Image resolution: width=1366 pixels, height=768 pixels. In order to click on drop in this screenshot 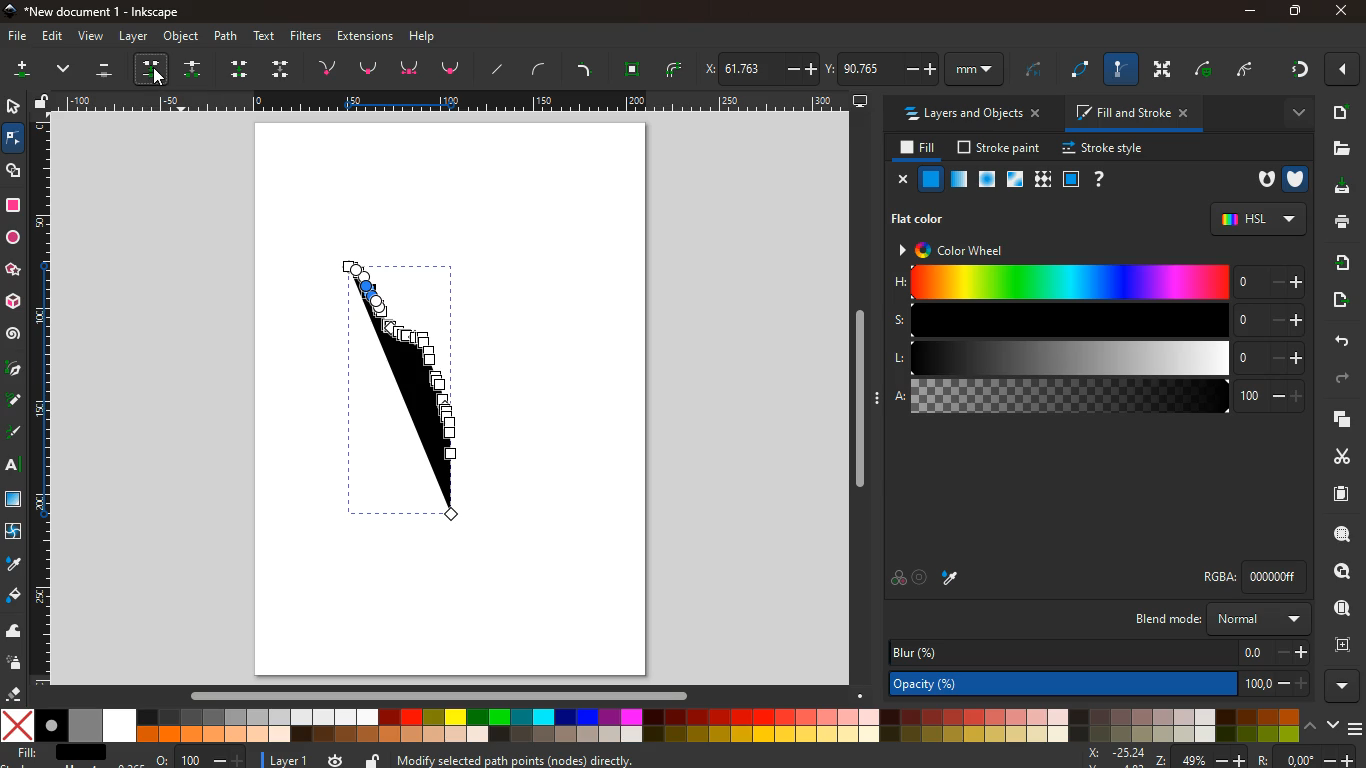, I will do `click(12, 564)`.